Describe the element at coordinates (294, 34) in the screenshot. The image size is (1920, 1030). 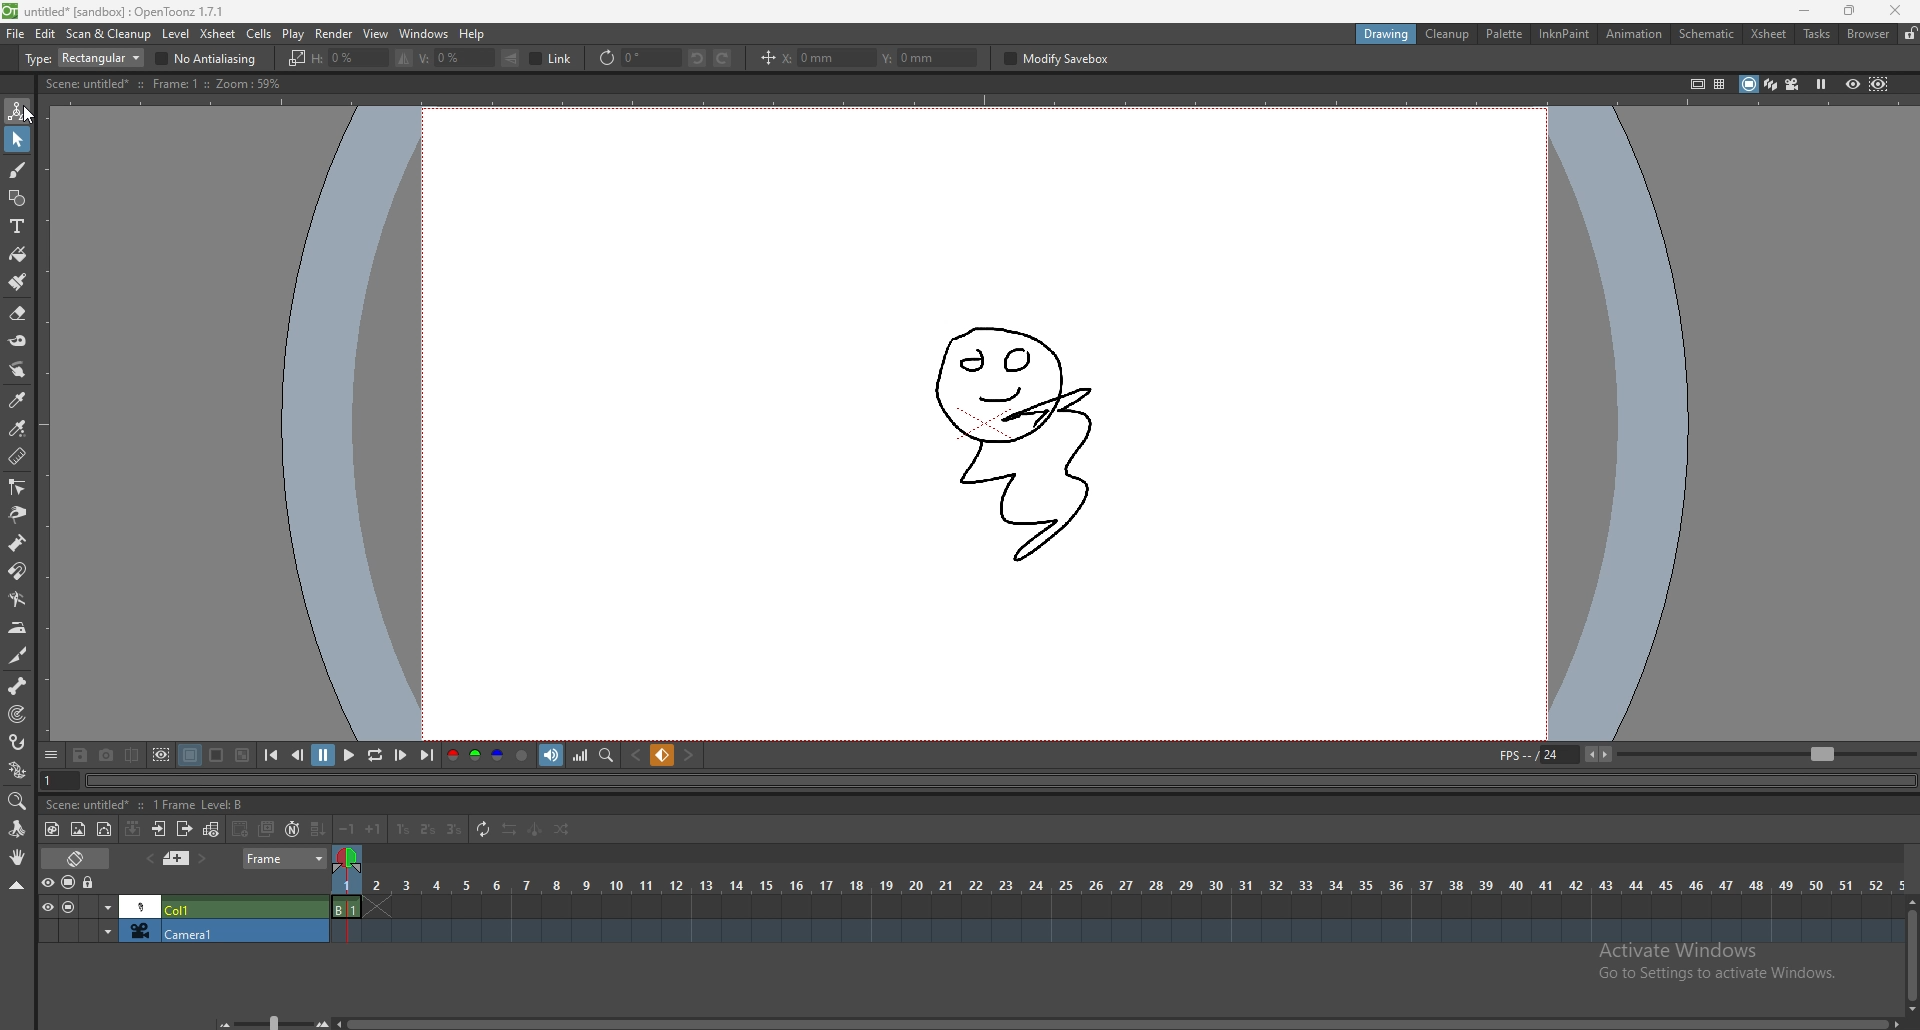
I see `play` at that location.